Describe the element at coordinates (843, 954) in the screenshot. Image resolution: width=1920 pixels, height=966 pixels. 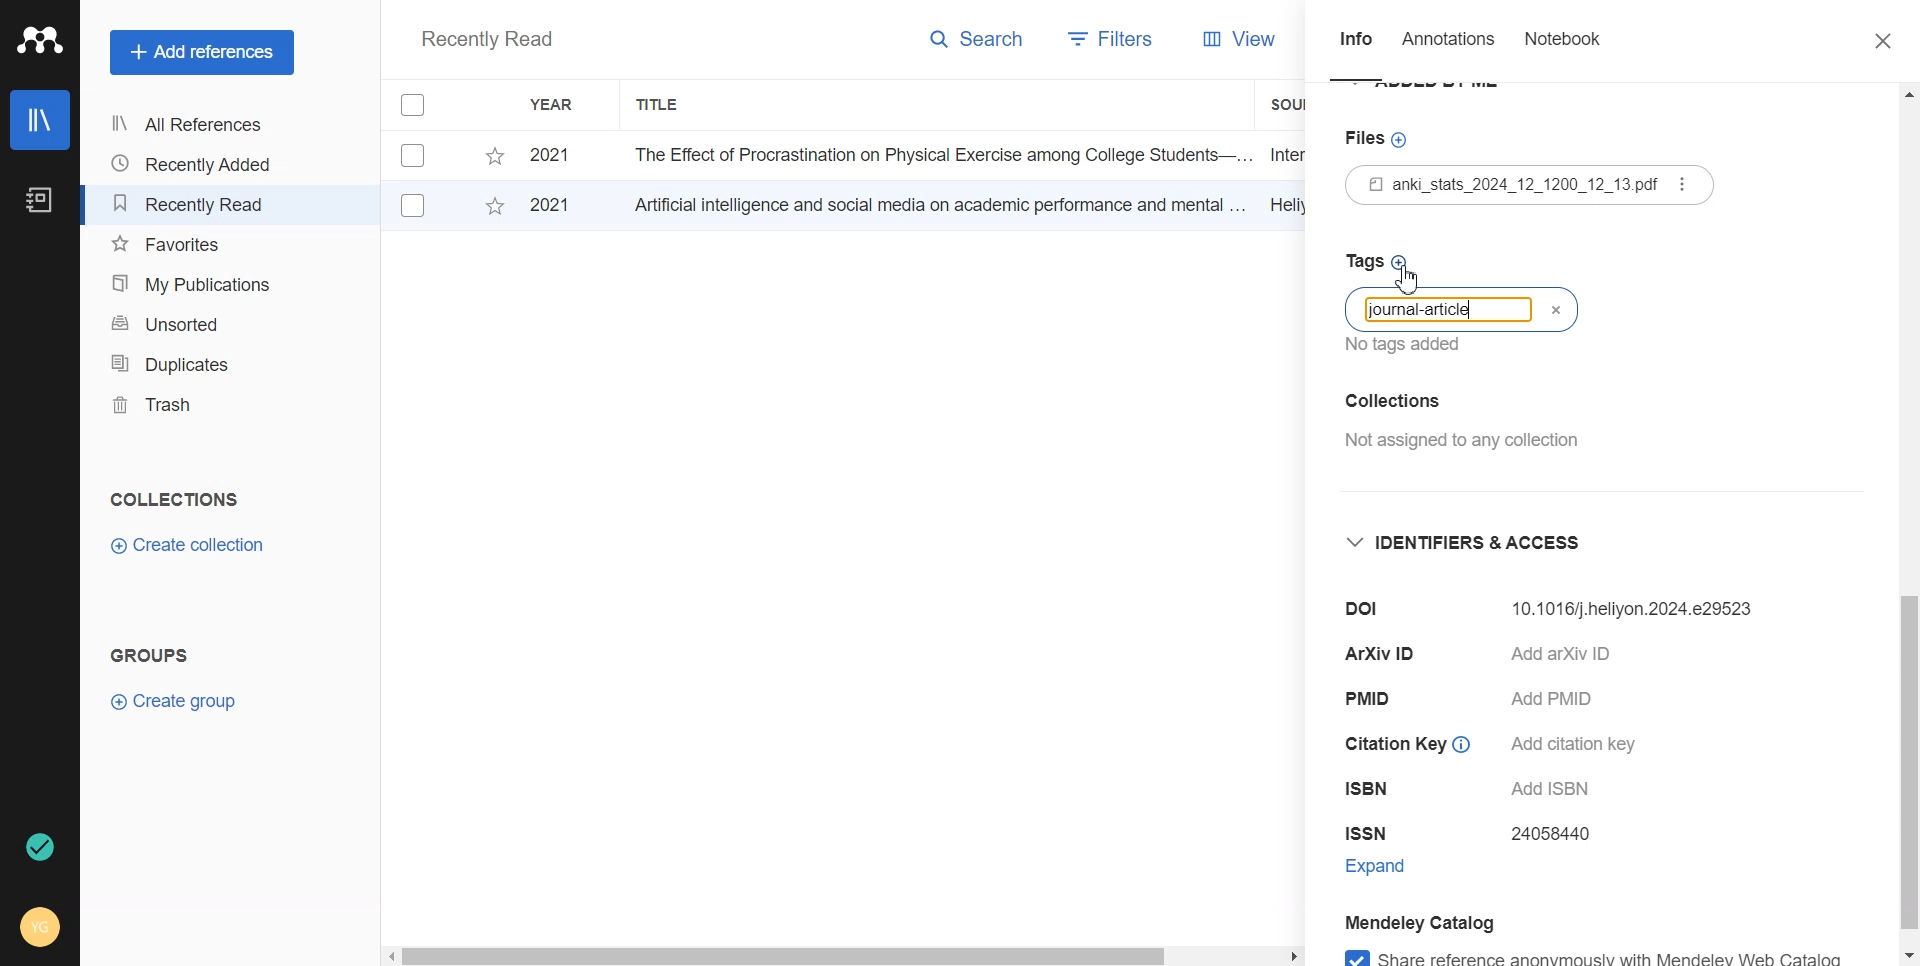
I see `Horizontal scroll bar` at that location.